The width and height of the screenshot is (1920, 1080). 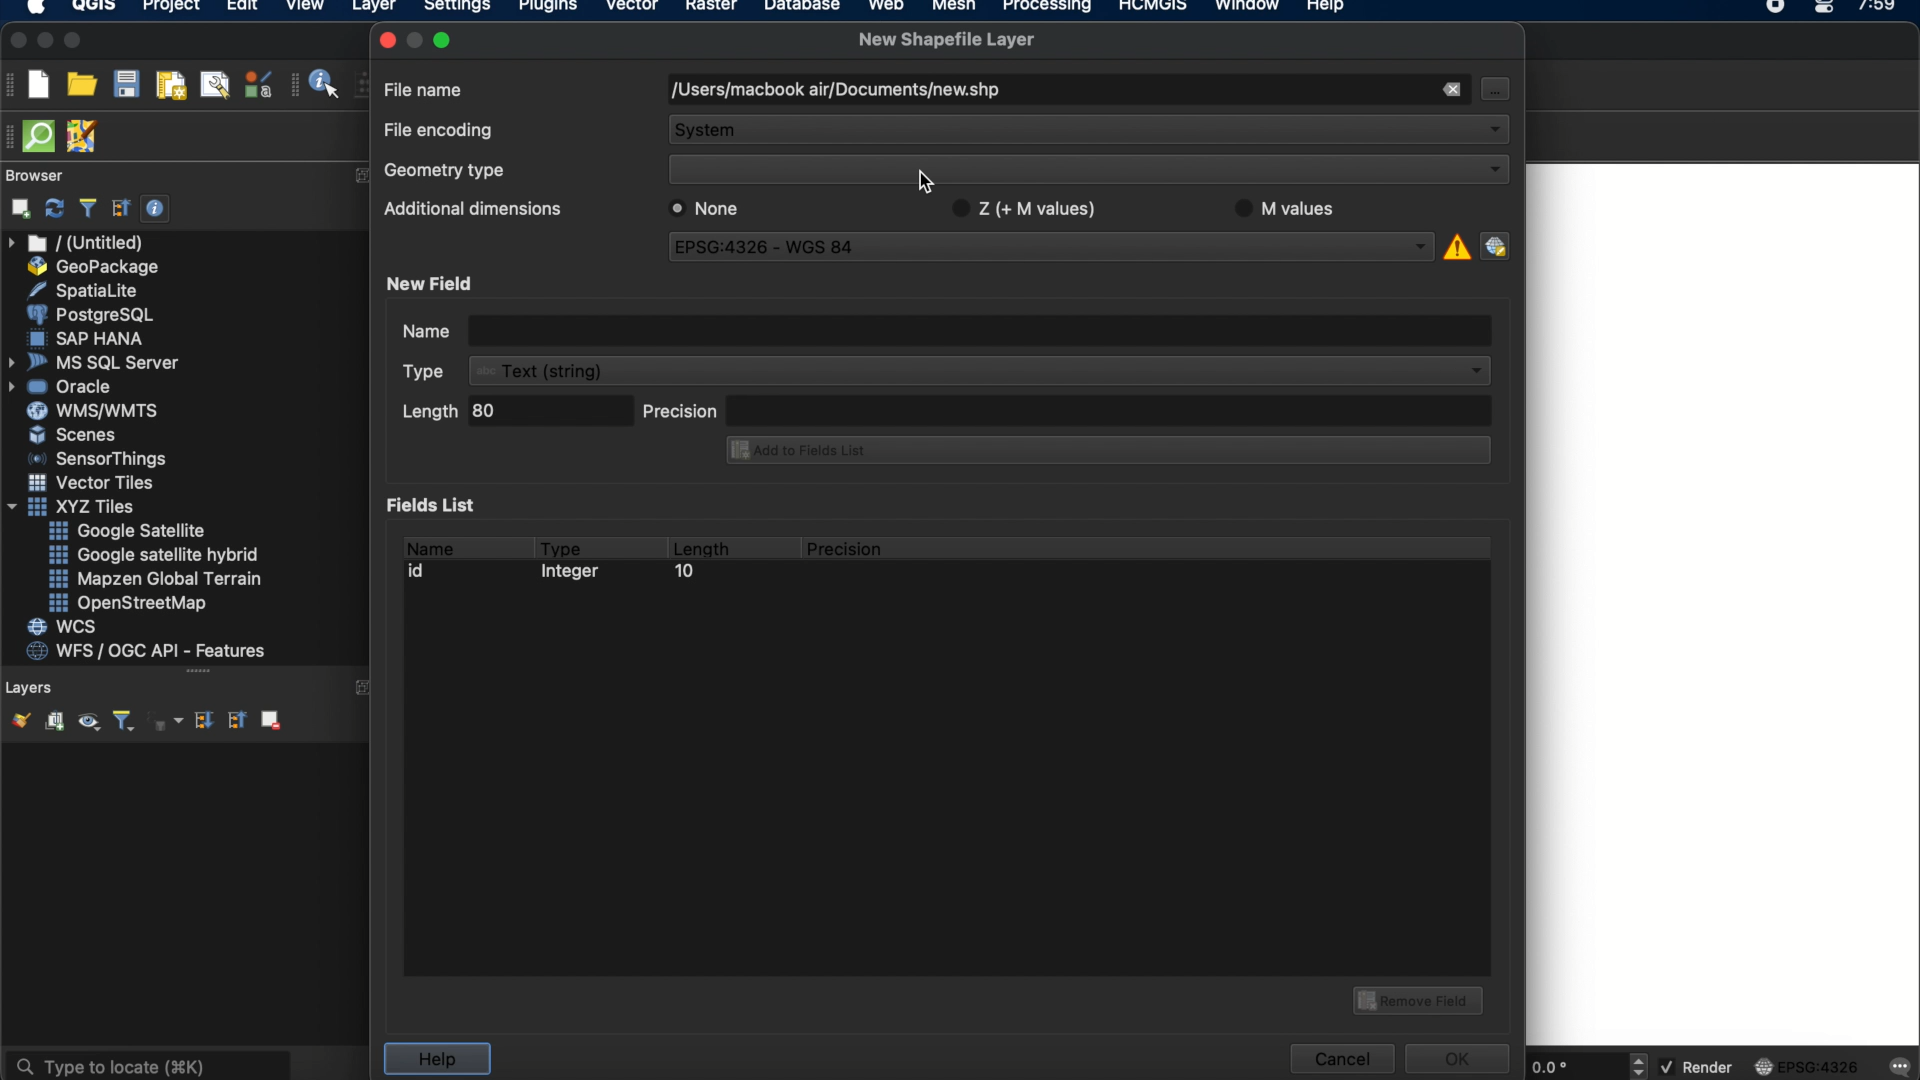 I want to click on vector files, so click(x=93, y=483).